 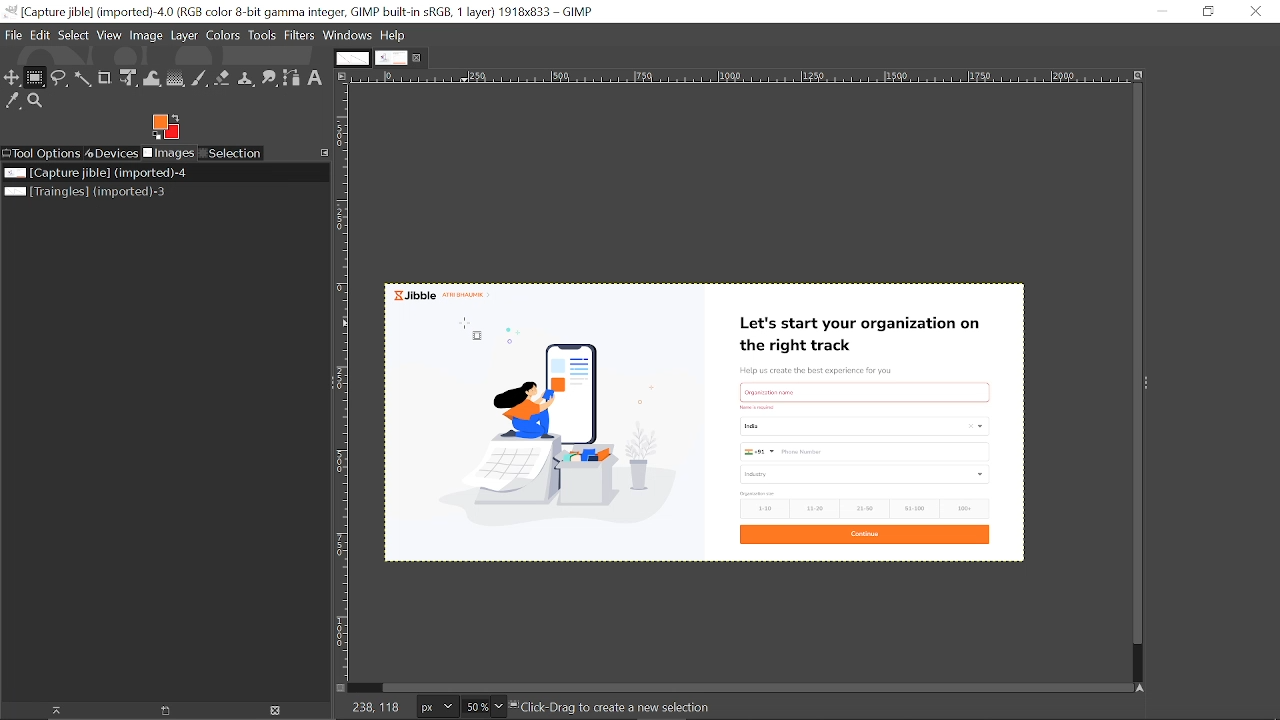 What do you see at coordinates (418, 59) in the screenshot?
I see `Close current tab` at bounding box center [418, 59].